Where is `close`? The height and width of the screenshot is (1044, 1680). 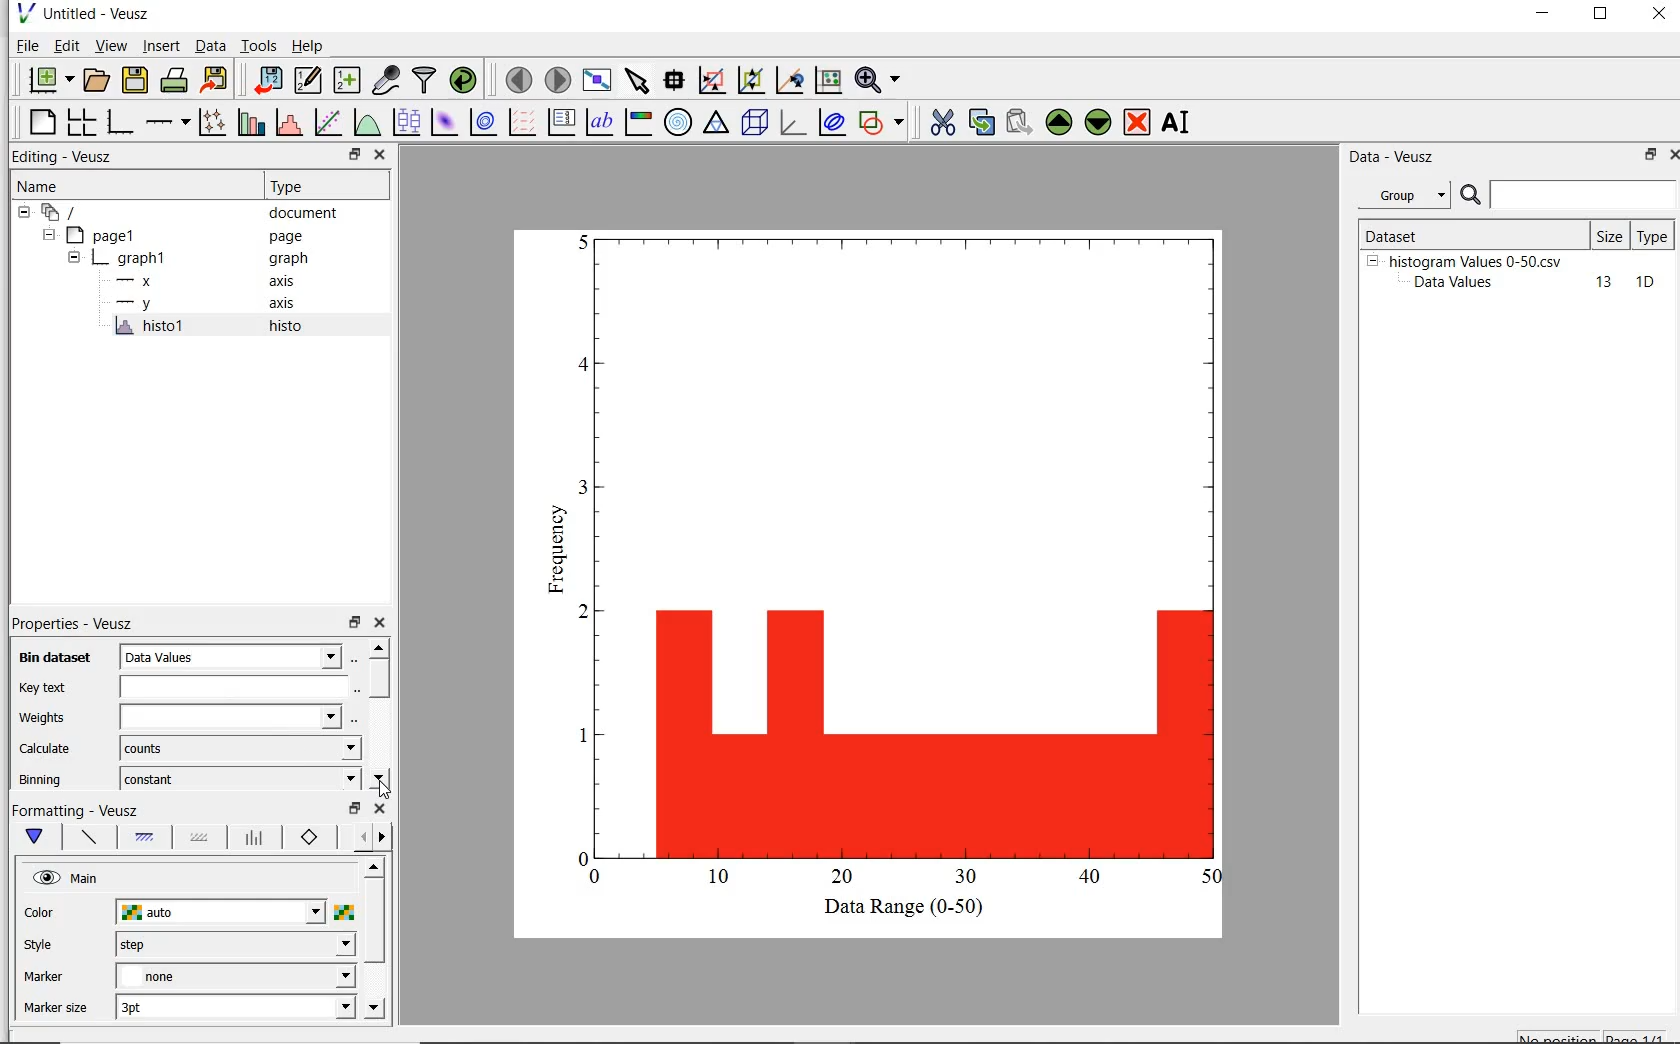
close is located at coordinates (381, 155).